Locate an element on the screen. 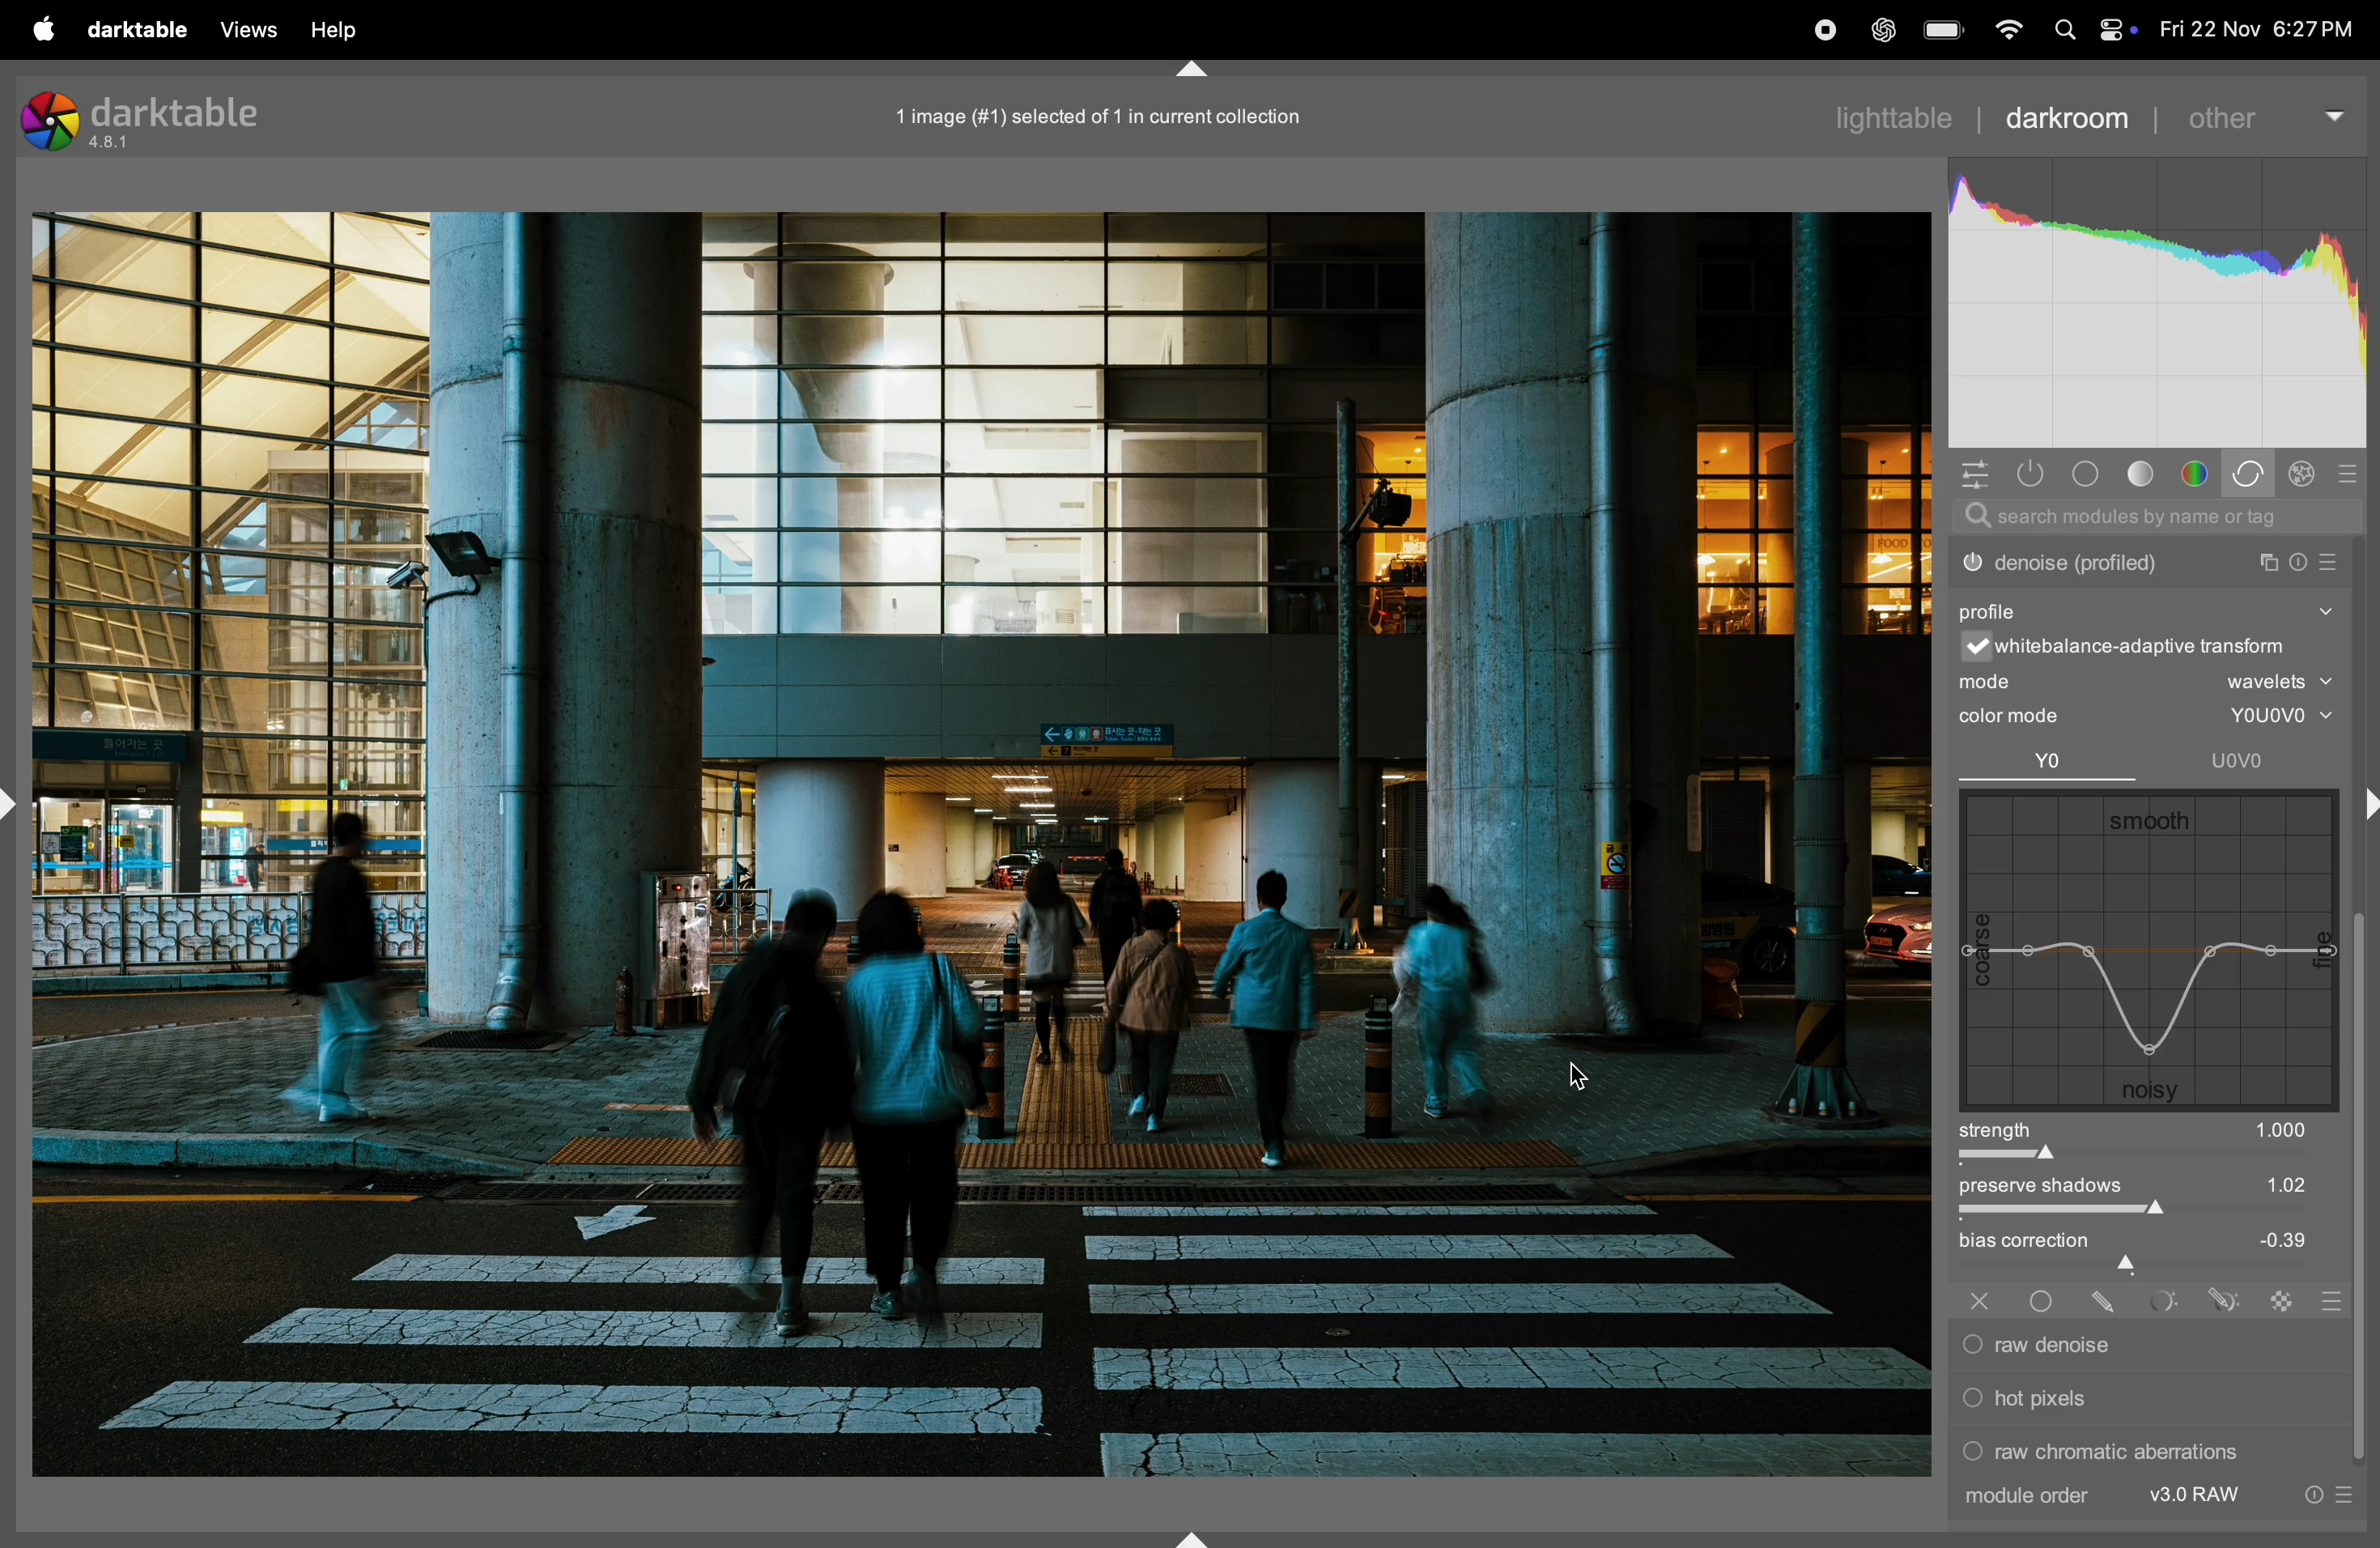 This screenshot has height=1548, width=2380. darktable version is located at coordinates (166, 114).